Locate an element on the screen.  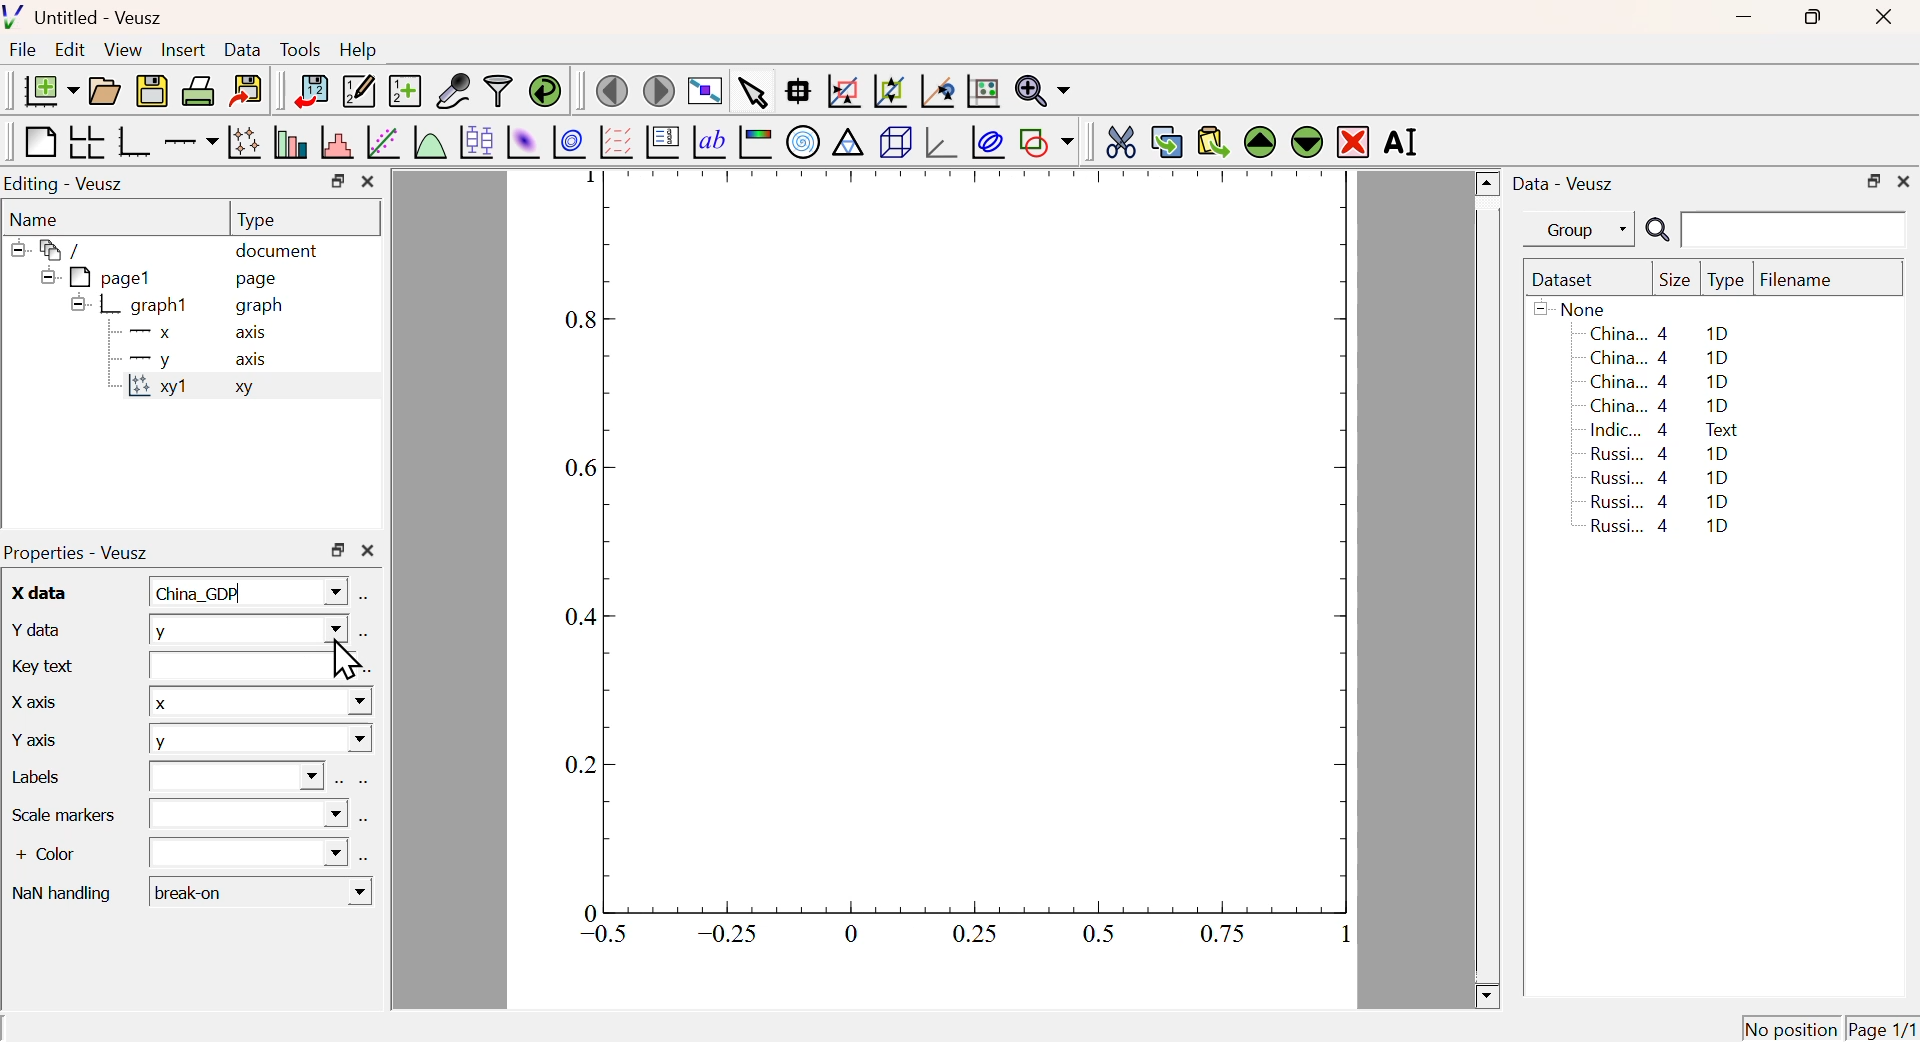
Edit is located at coordinates (70, 48).